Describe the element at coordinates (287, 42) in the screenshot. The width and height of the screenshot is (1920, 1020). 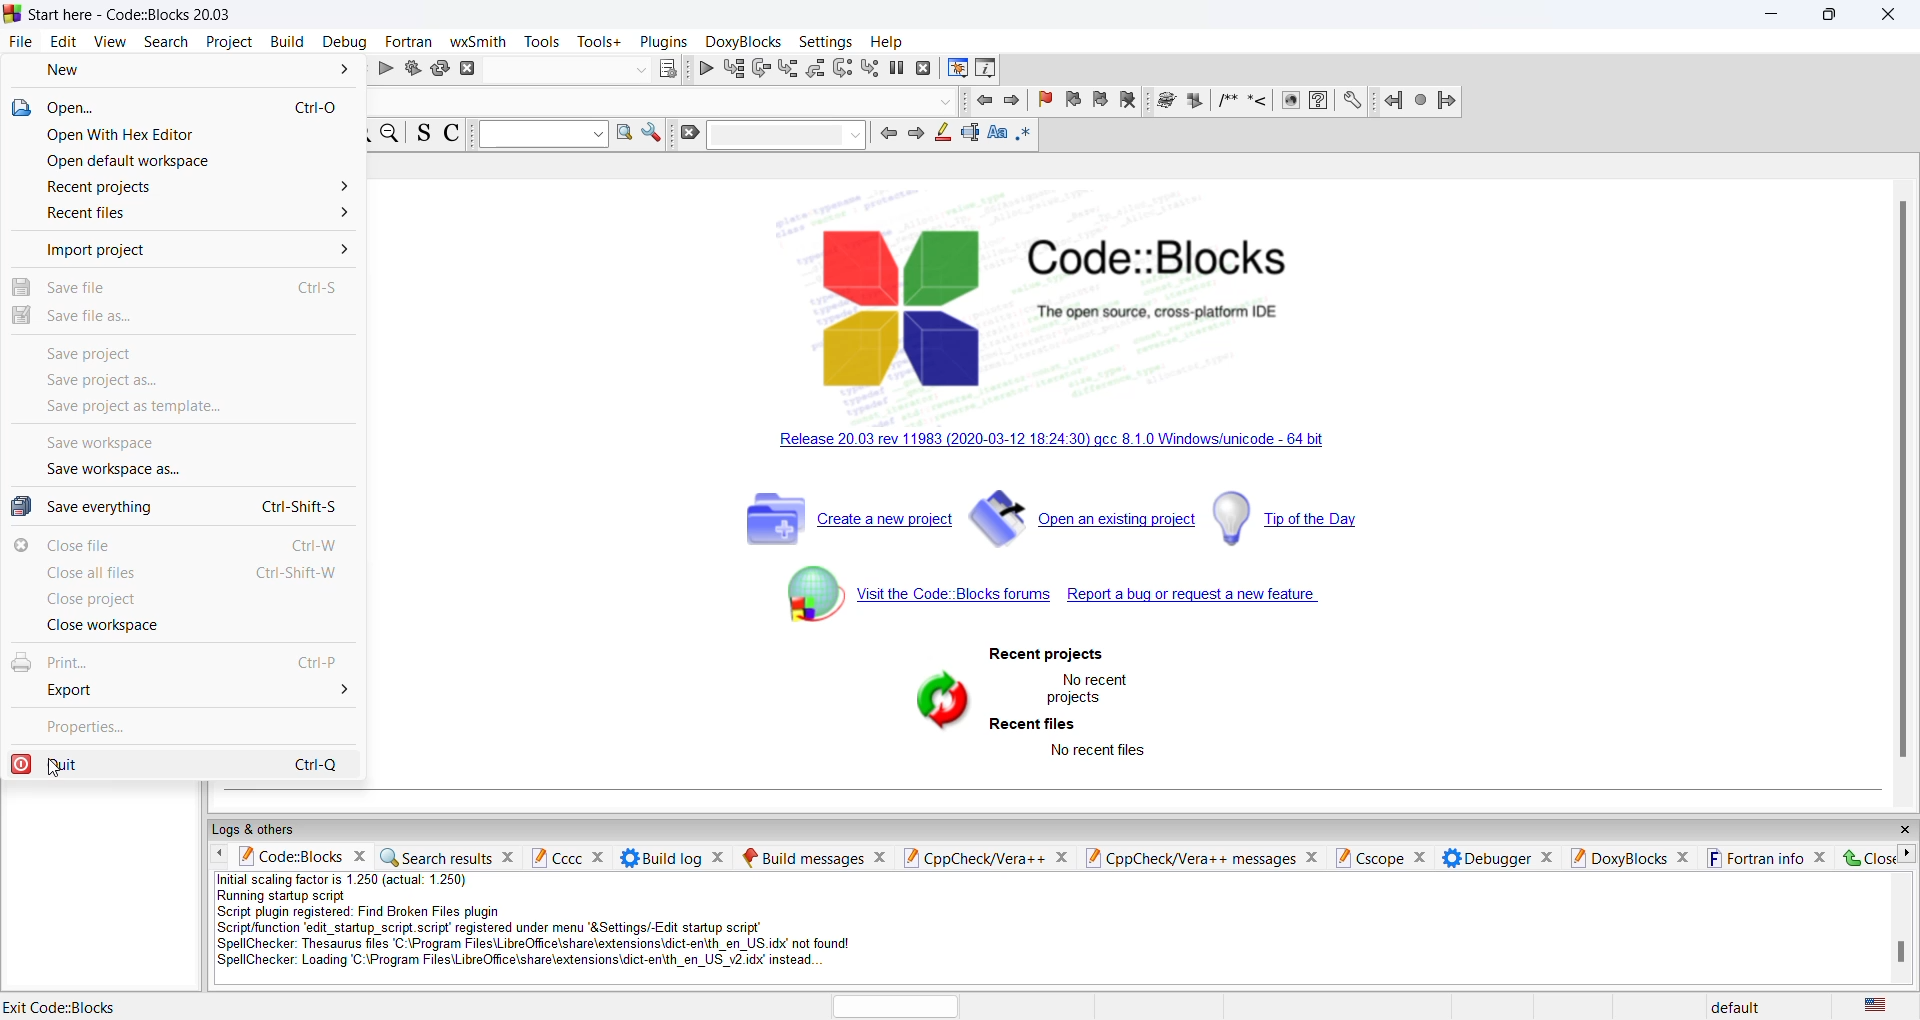
I see `build` at that location.